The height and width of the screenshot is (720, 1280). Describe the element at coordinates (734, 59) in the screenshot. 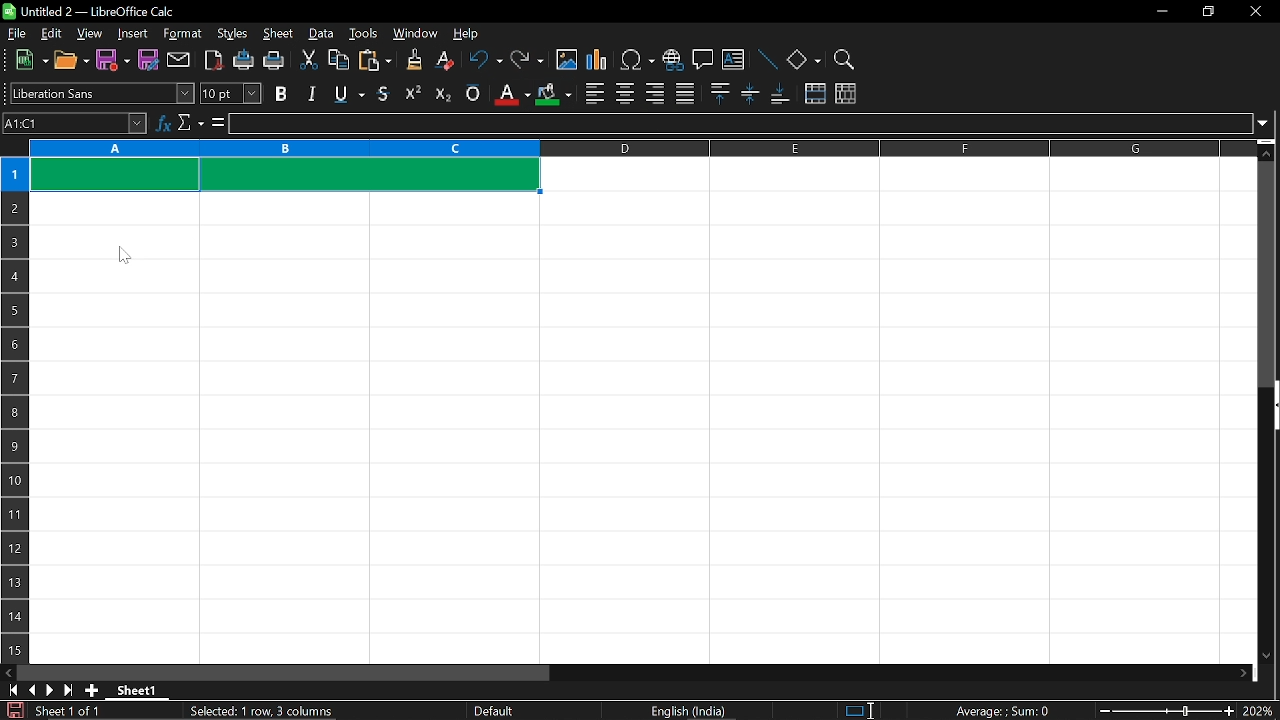

I see `insert text` at that location.